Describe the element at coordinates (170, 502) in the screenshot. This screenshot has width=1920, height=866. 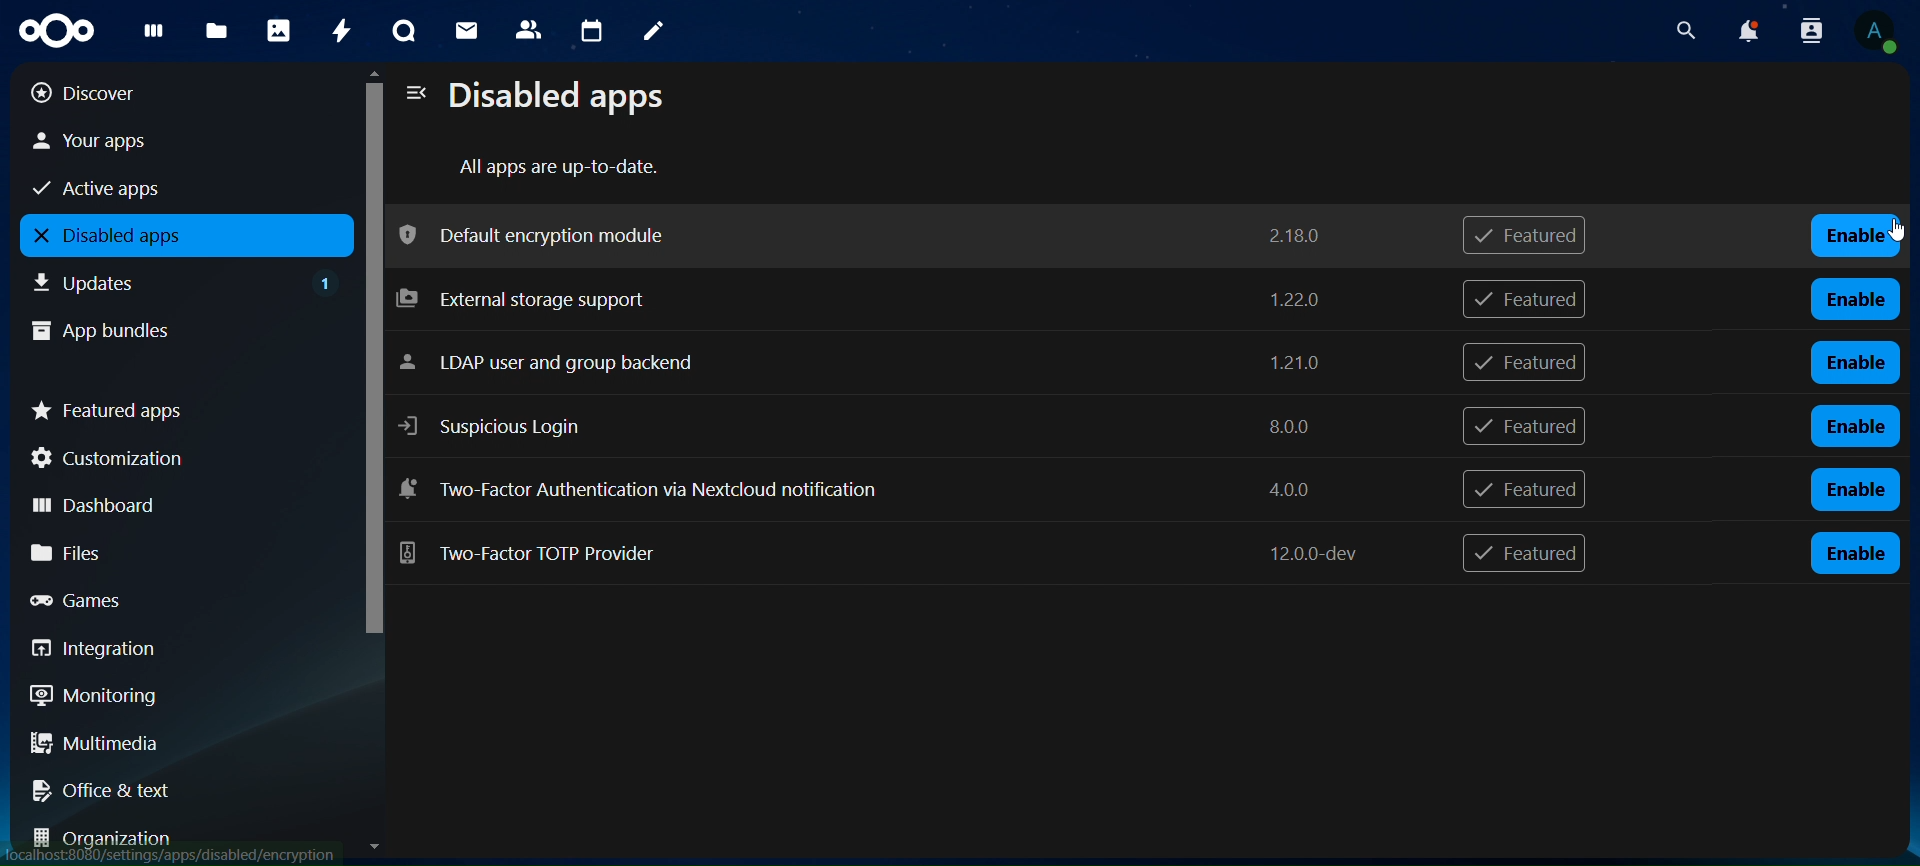
I see `dashboard` at that location.